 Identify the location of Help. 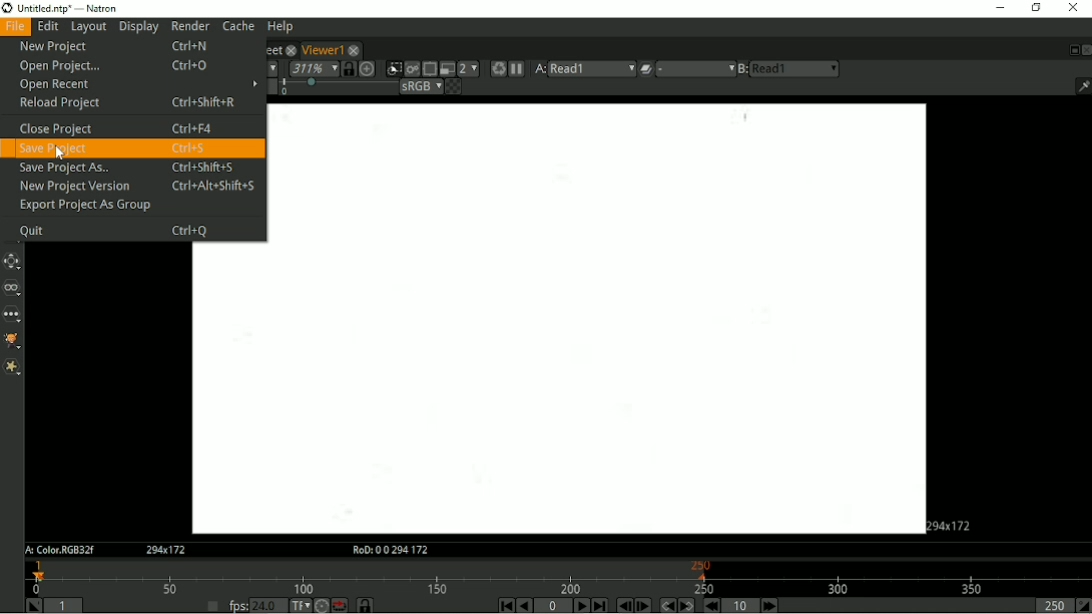
(281, 27).